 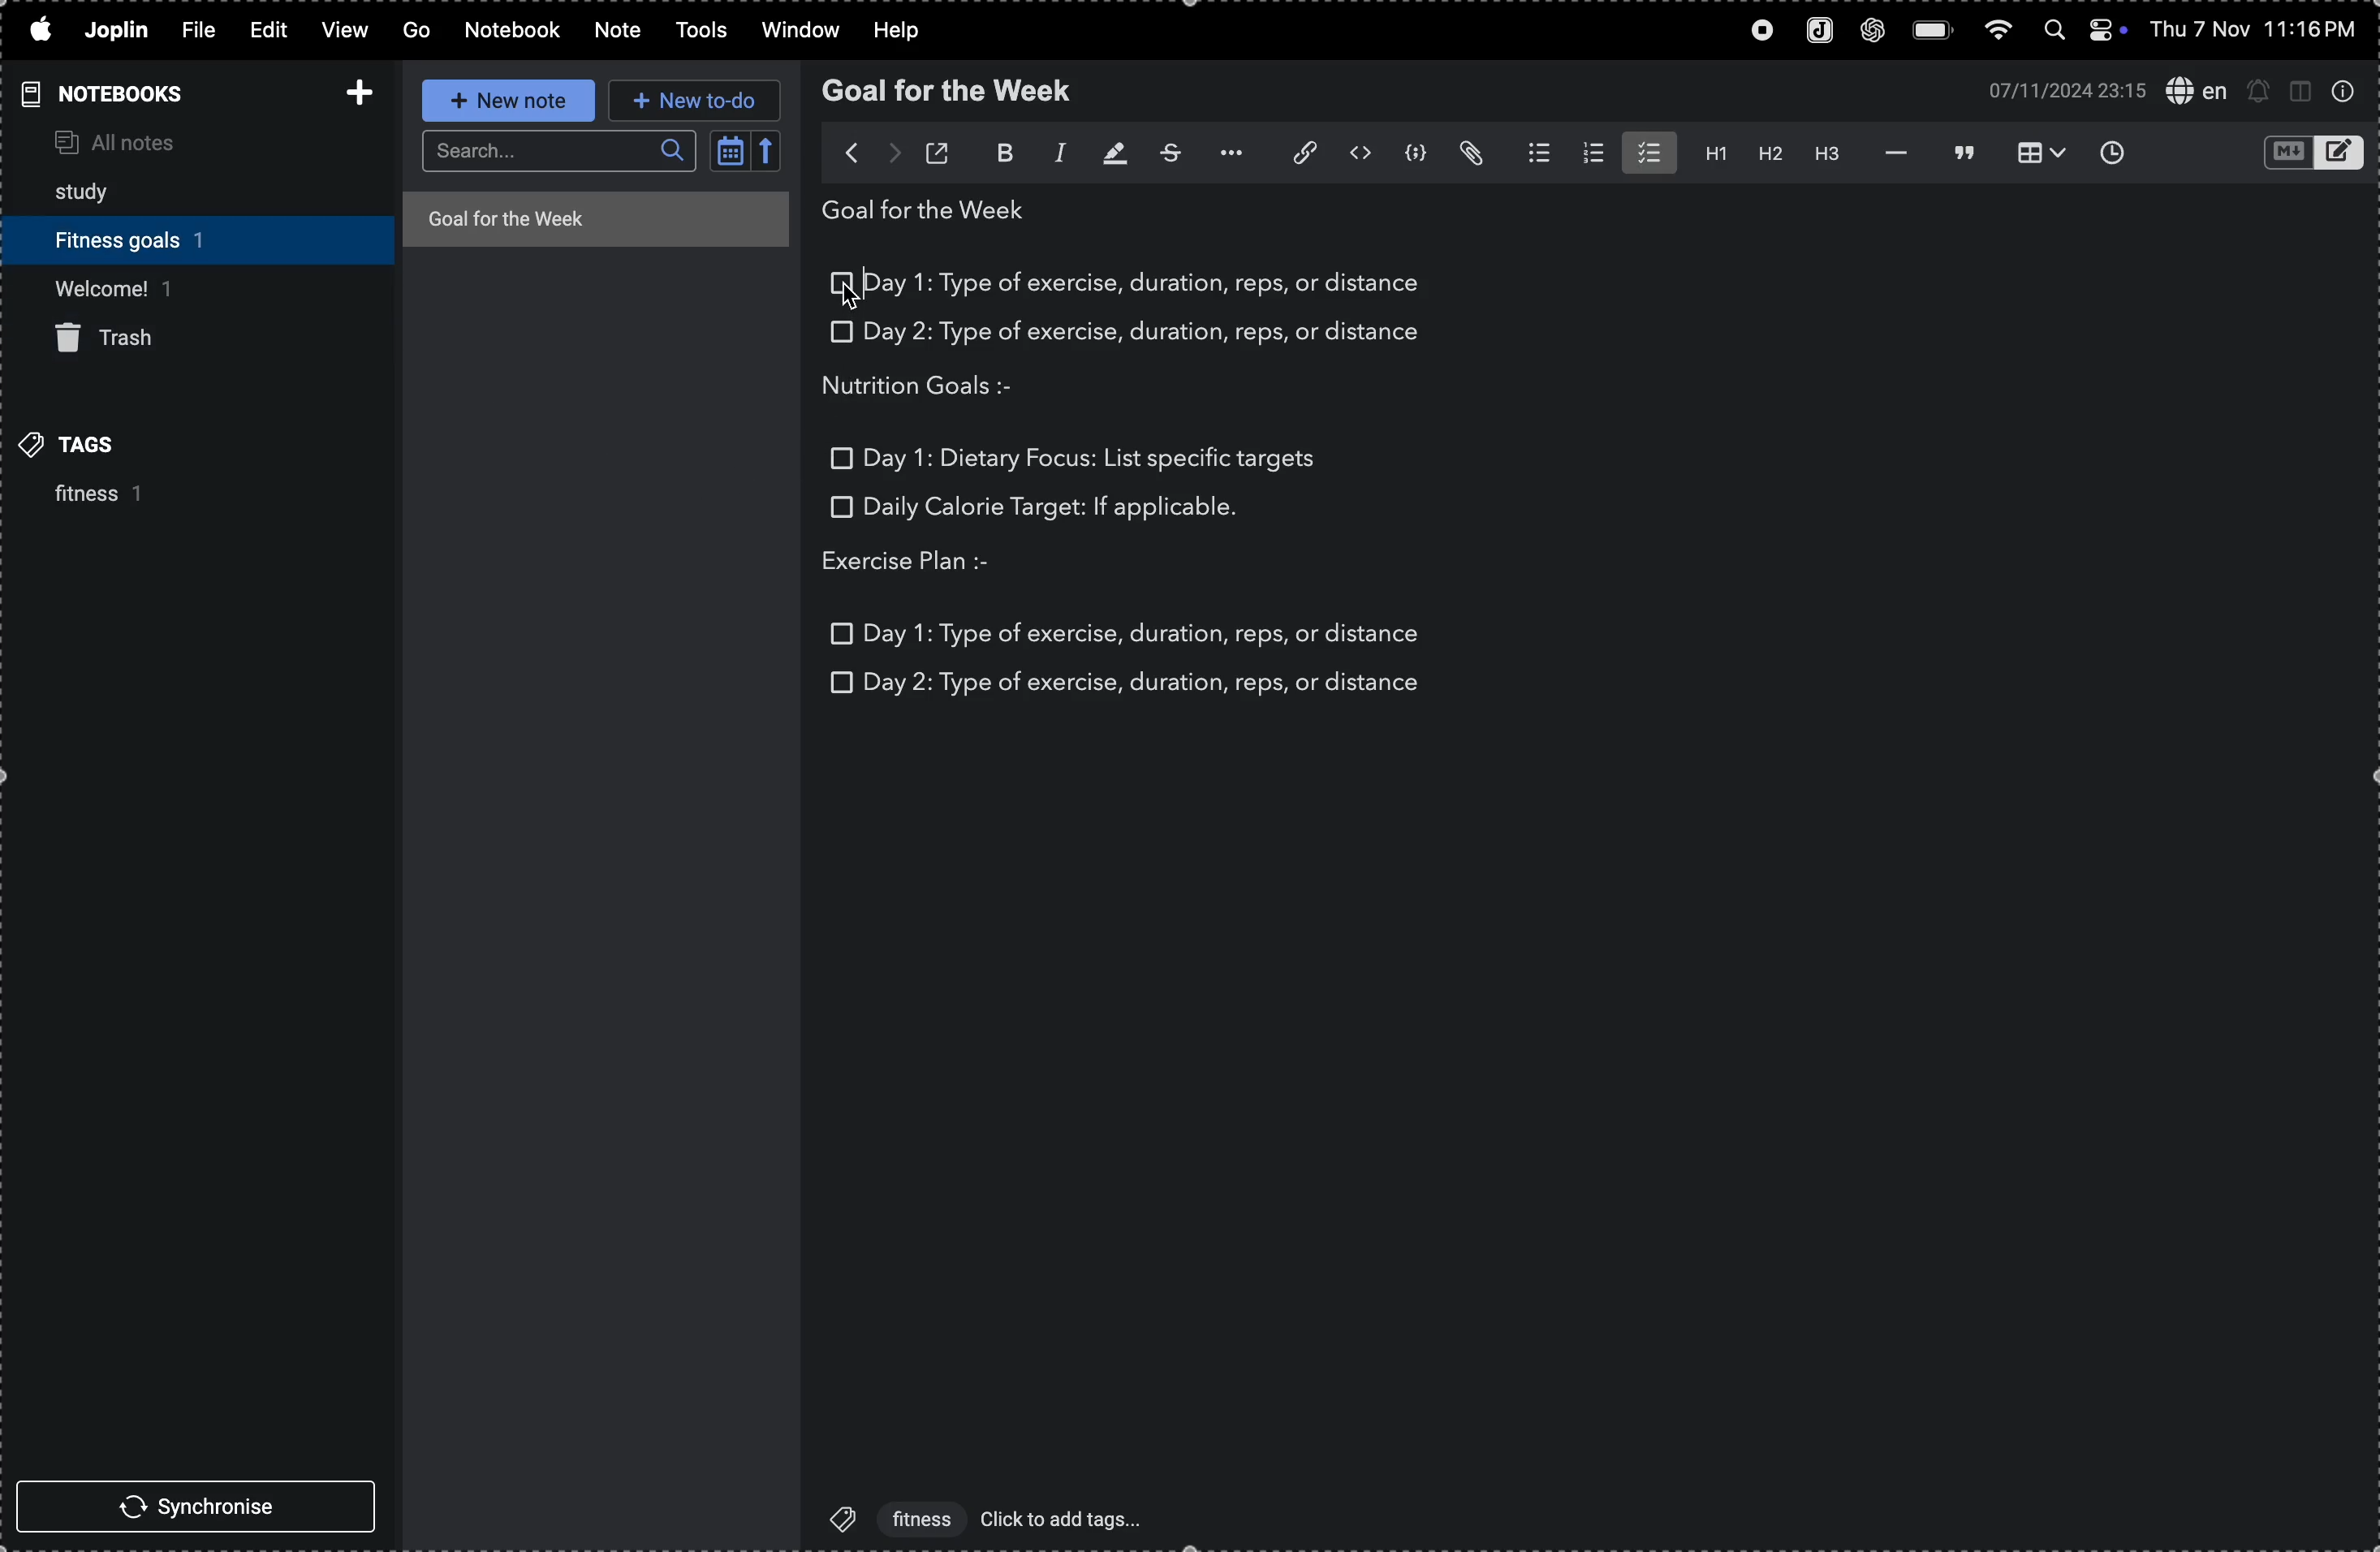 I want to click on wifi, so click(x=1998, y=30).